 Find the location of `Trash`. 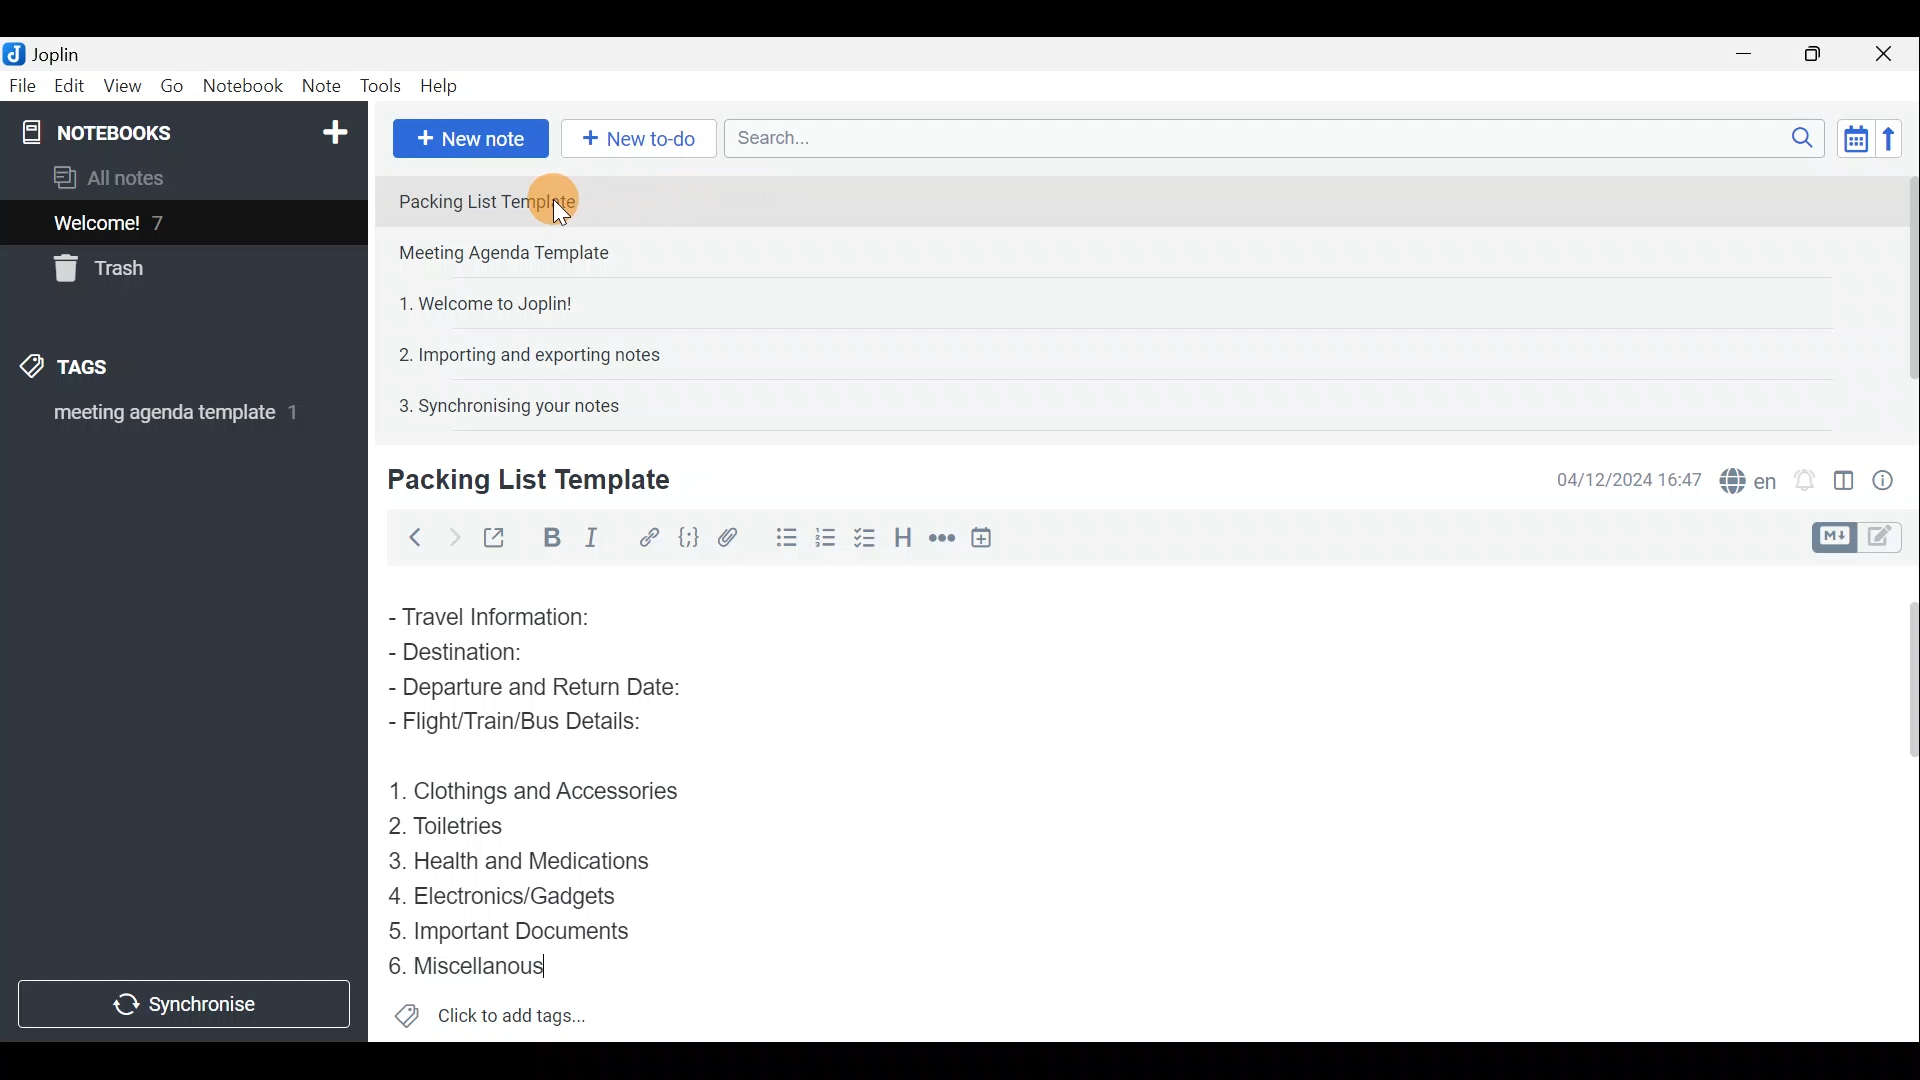

Trash is located at coordinates (107, 272).